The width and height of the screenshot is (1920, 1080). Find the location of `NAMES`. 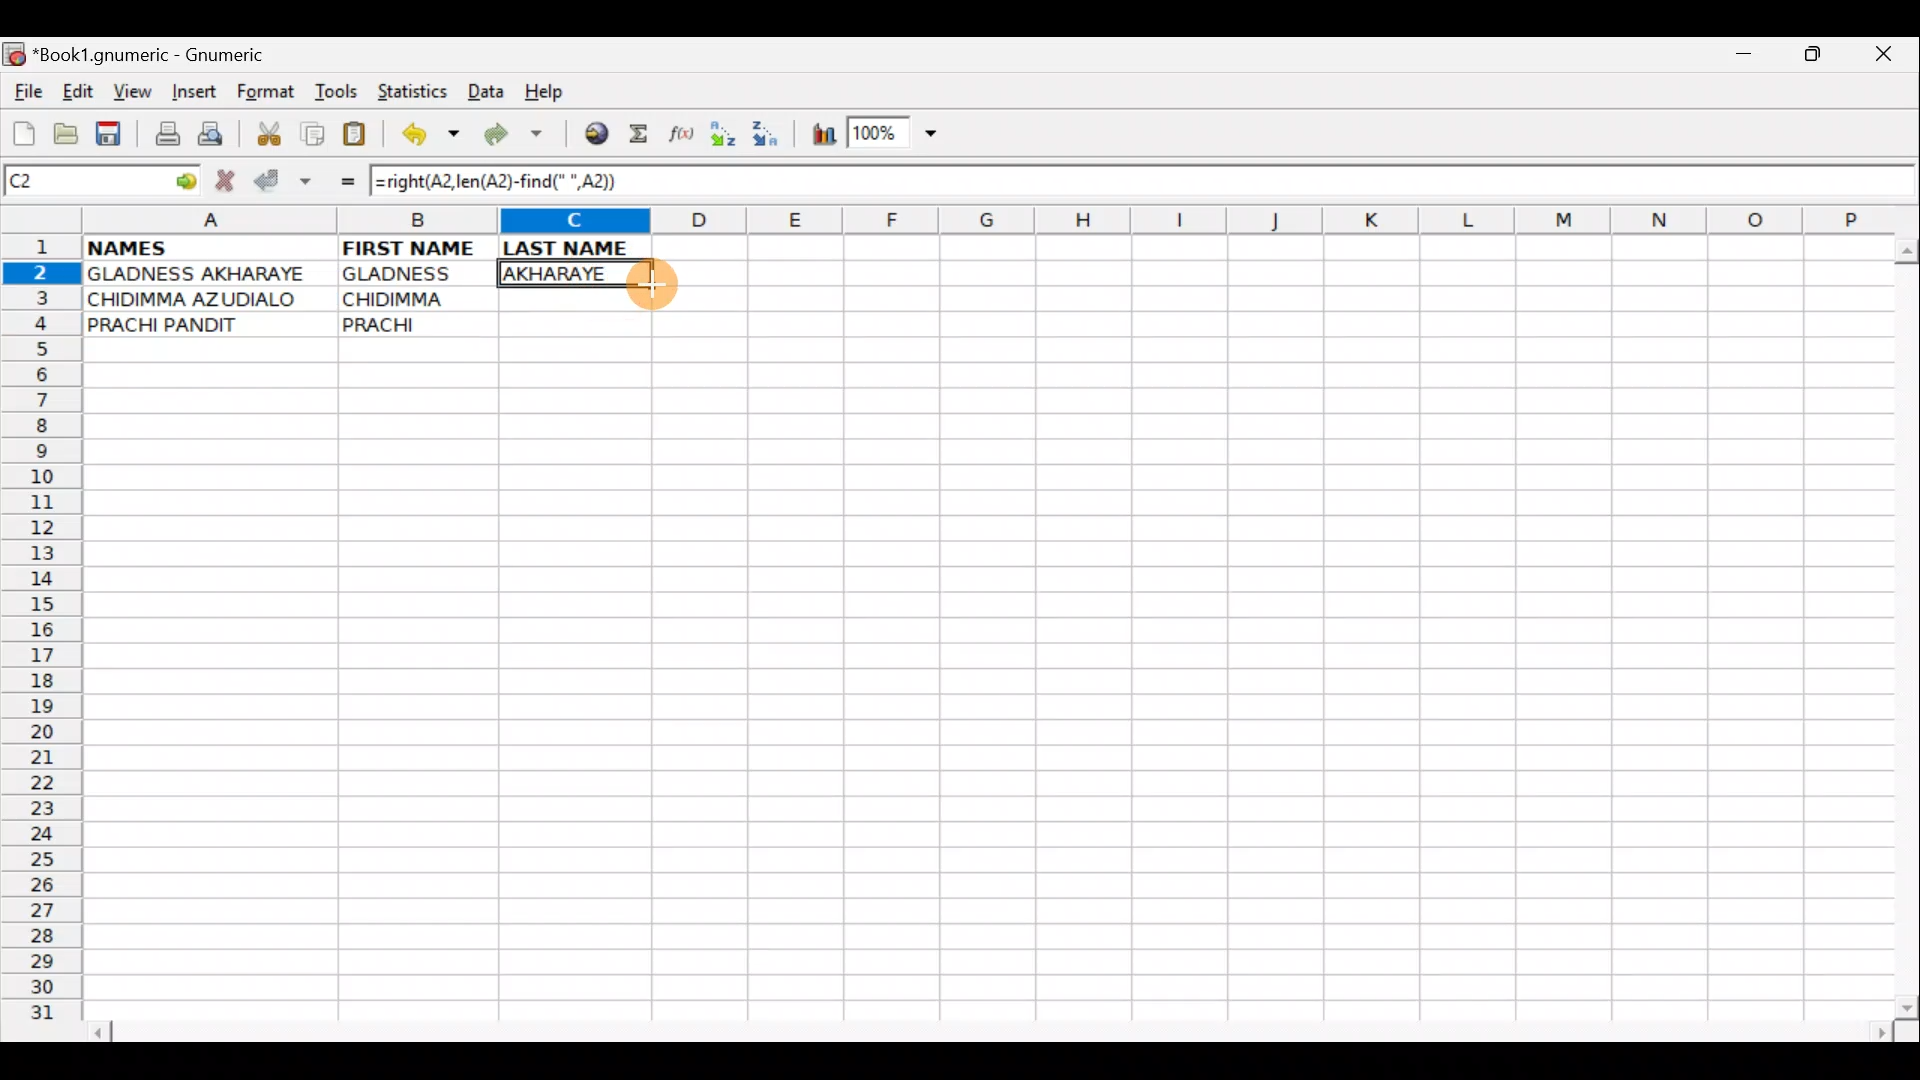

NAMES is located at coordinates (187, 246).